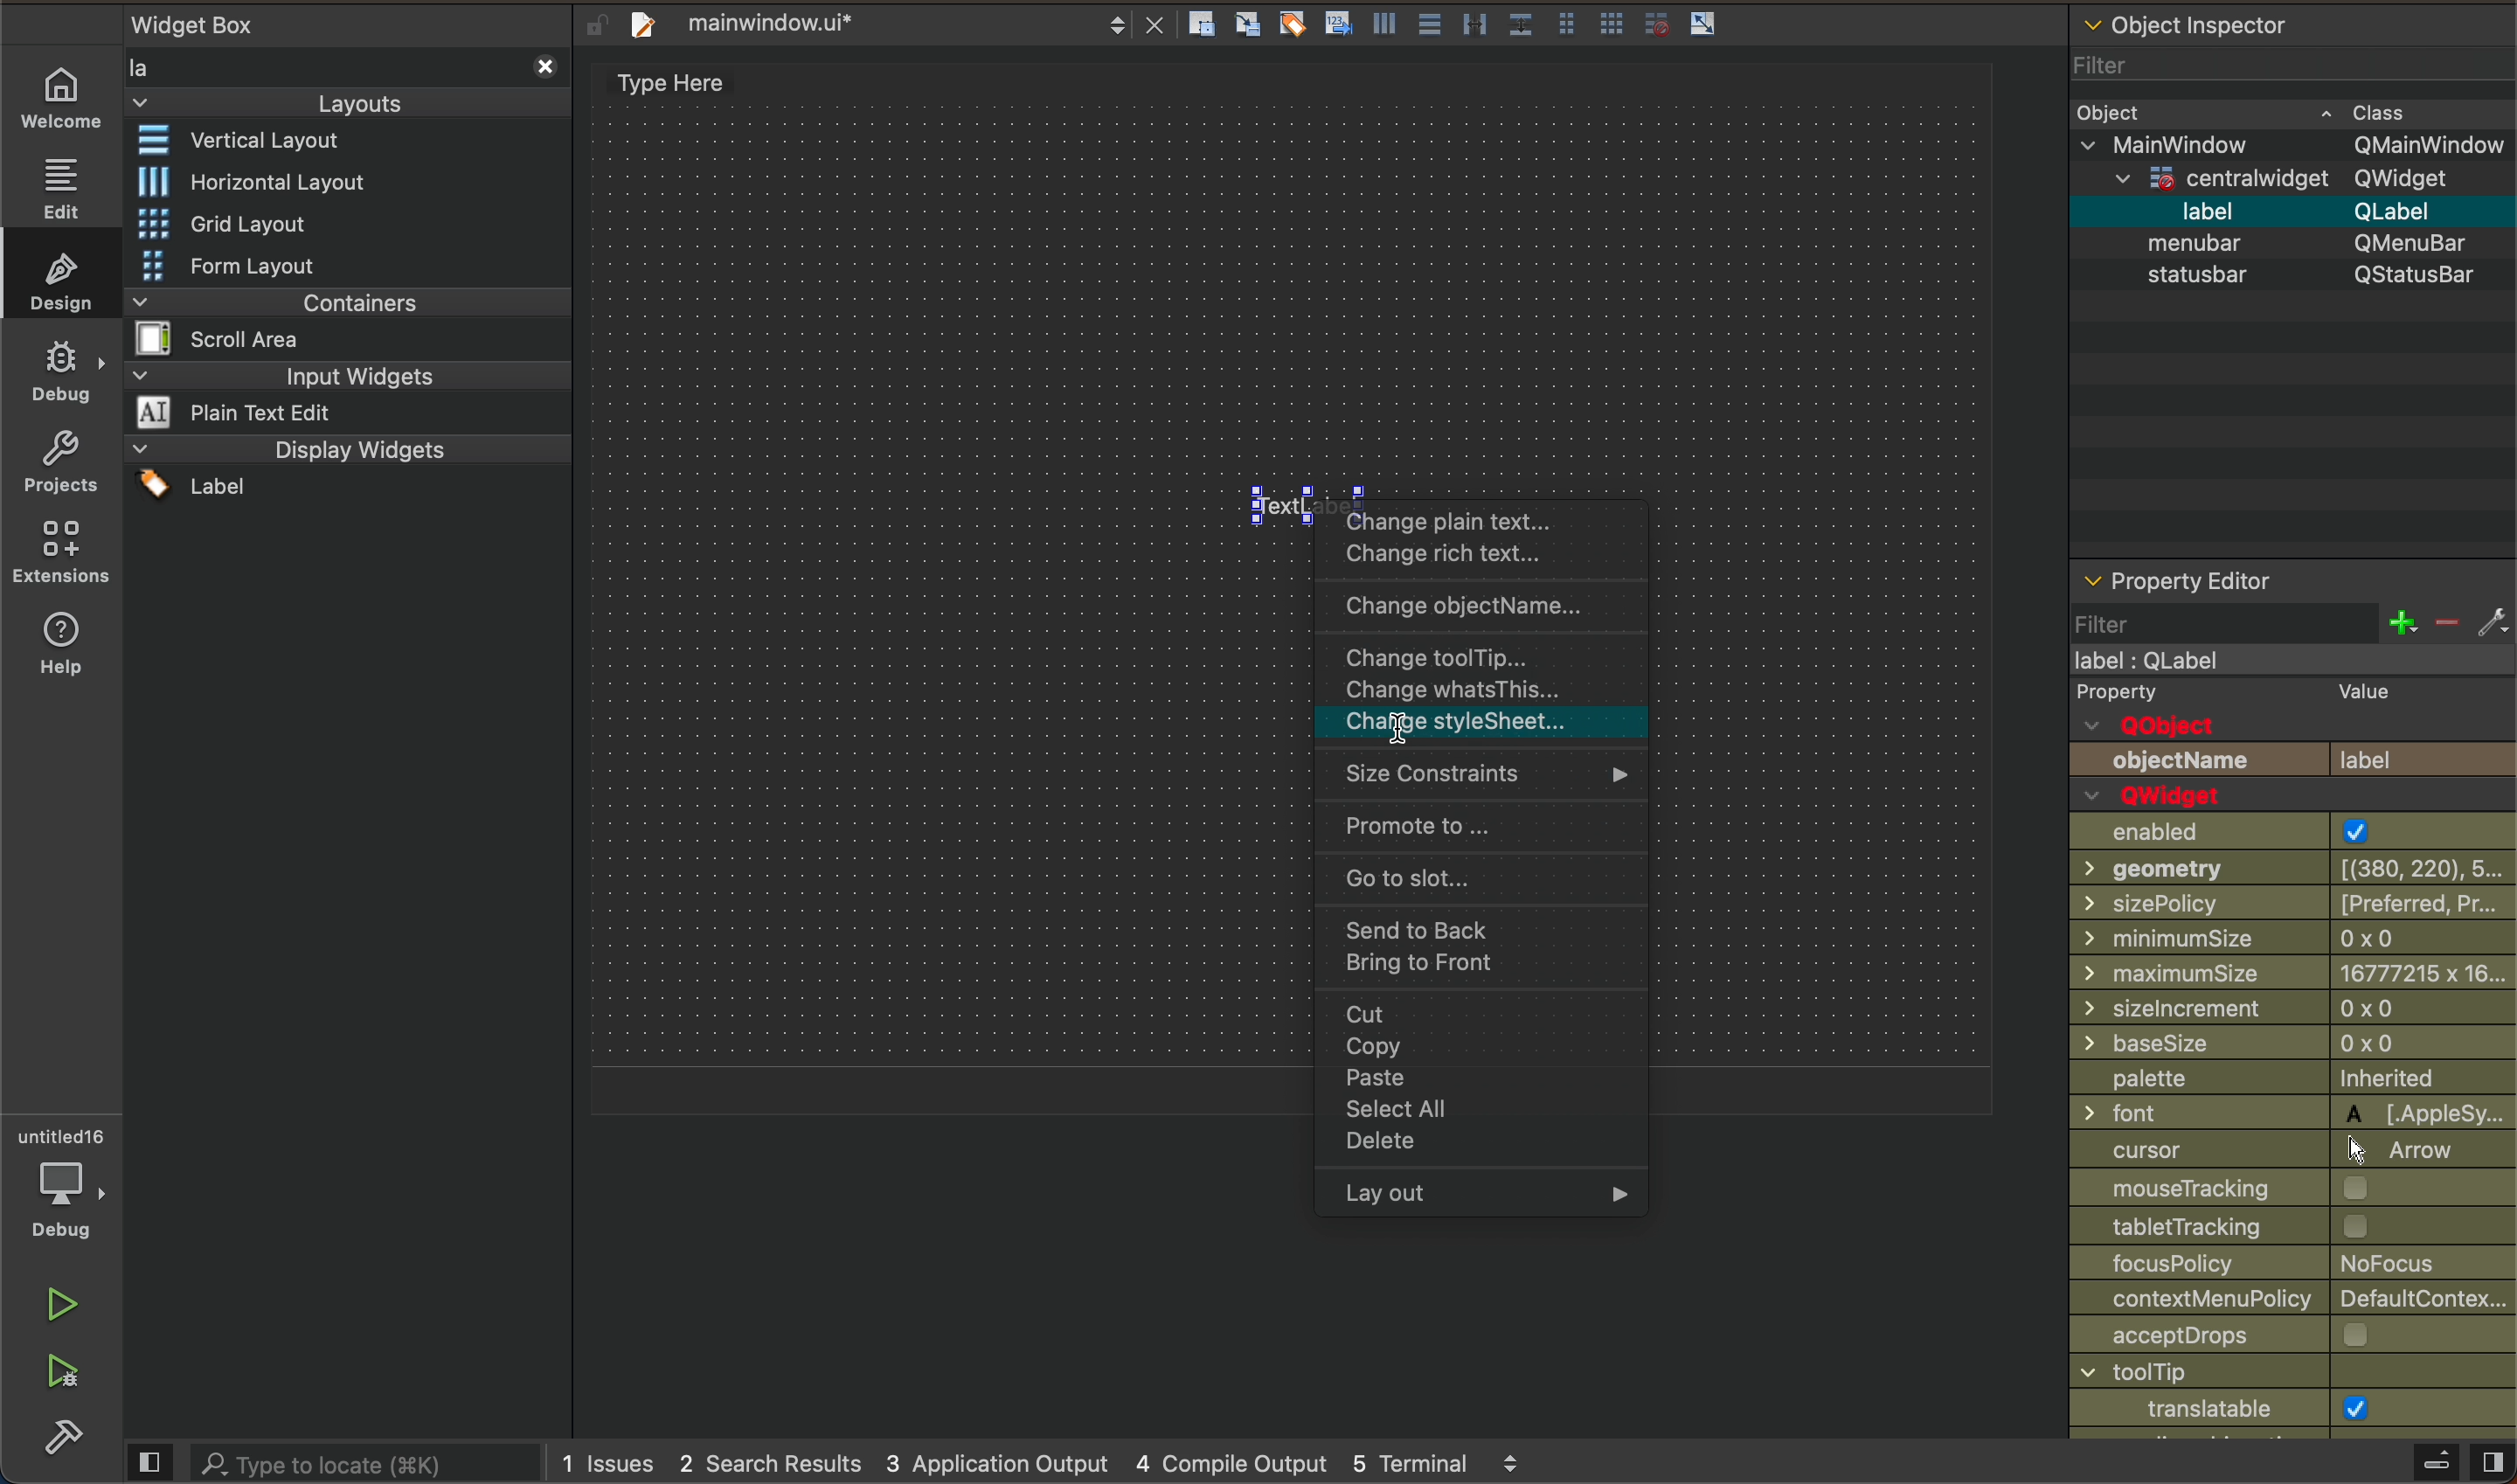 The image size is (2517, 1484). What do you see at coordinates (345, 373) in the screenshot?
I see `input widgets` at bounding box center [345, 373].